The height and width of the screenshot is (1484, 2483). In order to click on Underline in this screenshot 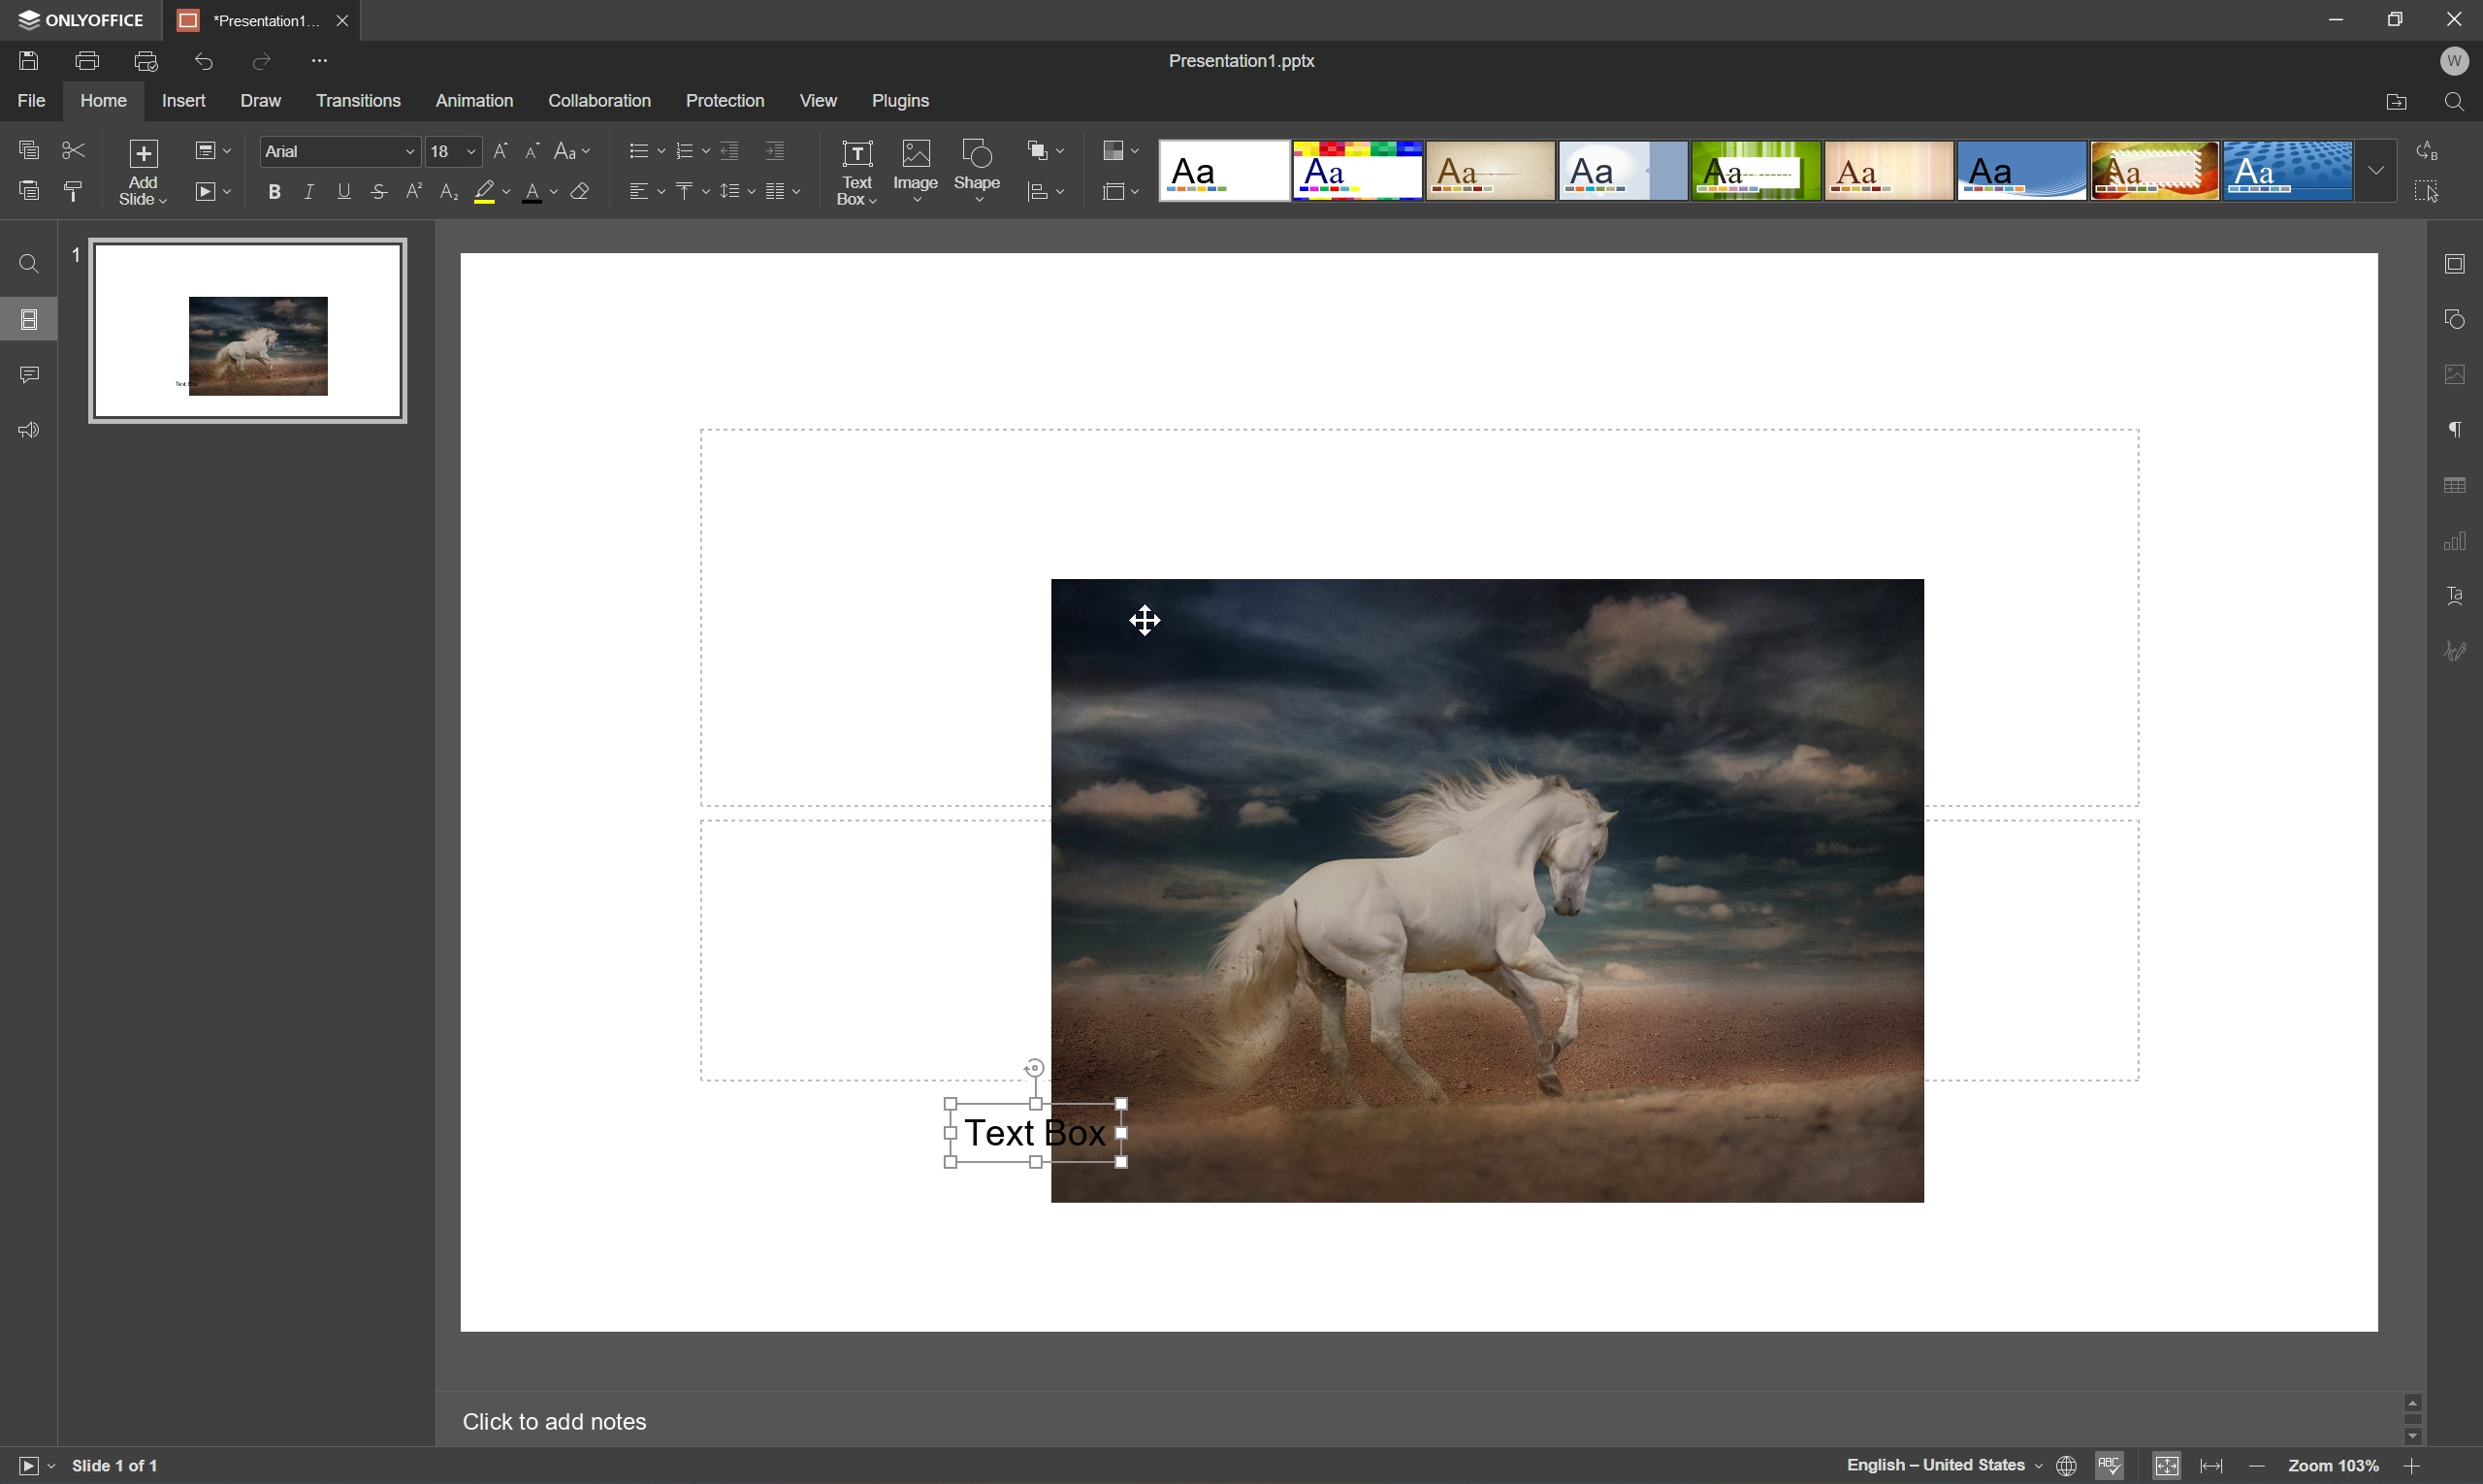, I will do `click(343, 193)`.